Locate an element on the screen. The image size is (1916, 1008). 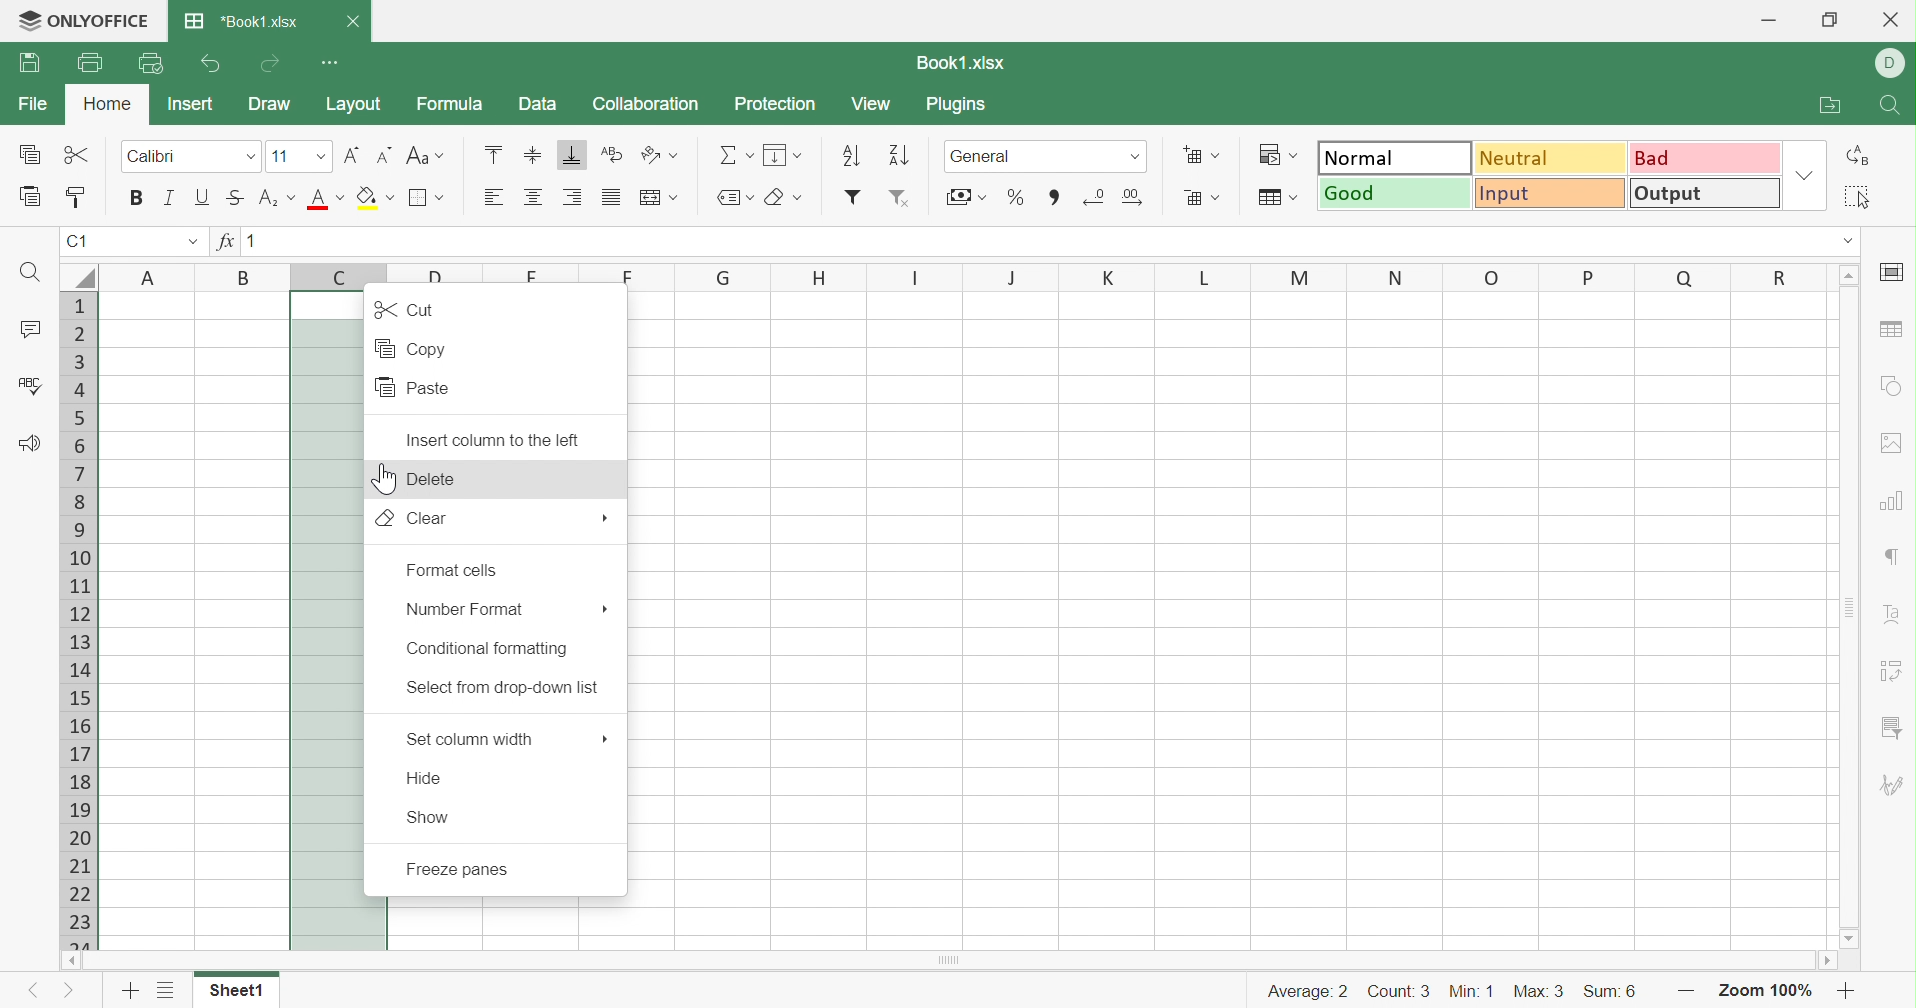
Horizontal Scroll Bar is located at coordinates (945, 959).